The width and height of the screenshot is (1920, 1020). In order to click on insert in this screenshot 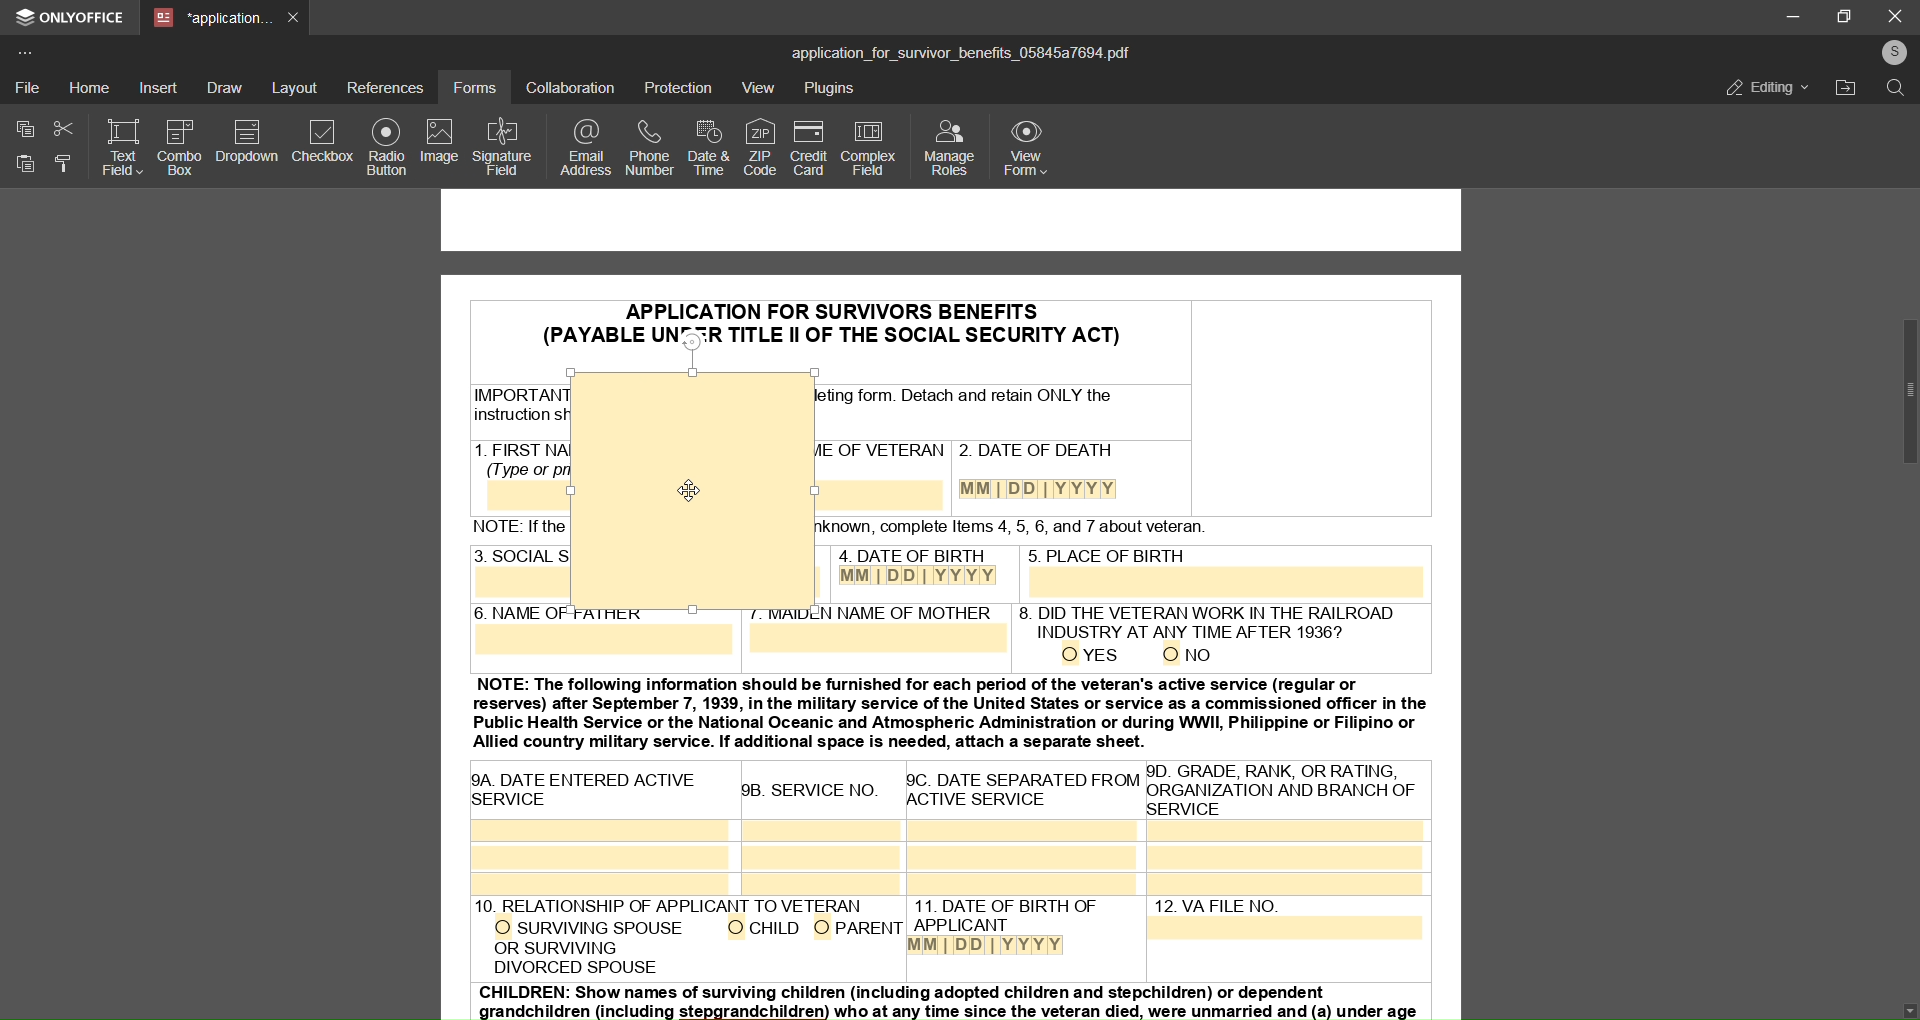, I will do `click(160, 89)`.